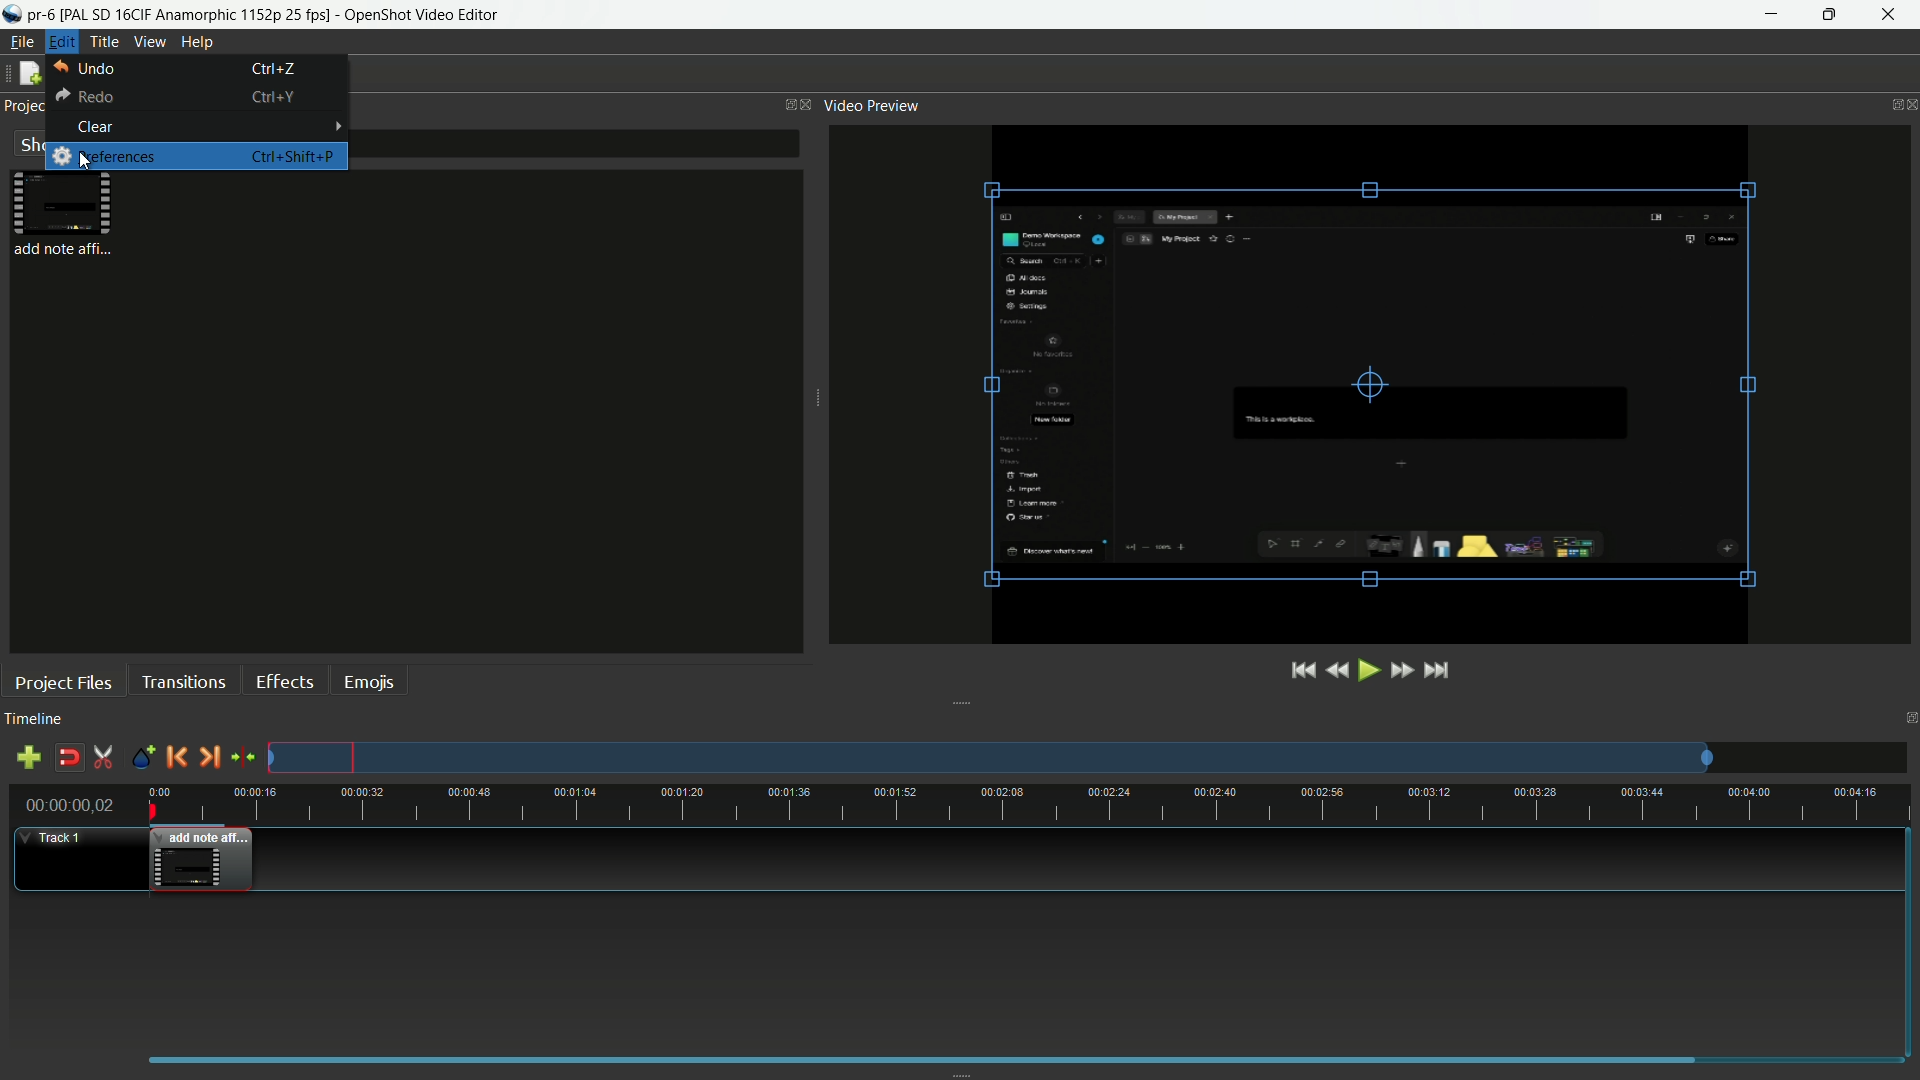 This screenshot has height=1080, width=1920. I want to click on project files, so click(65, 216).